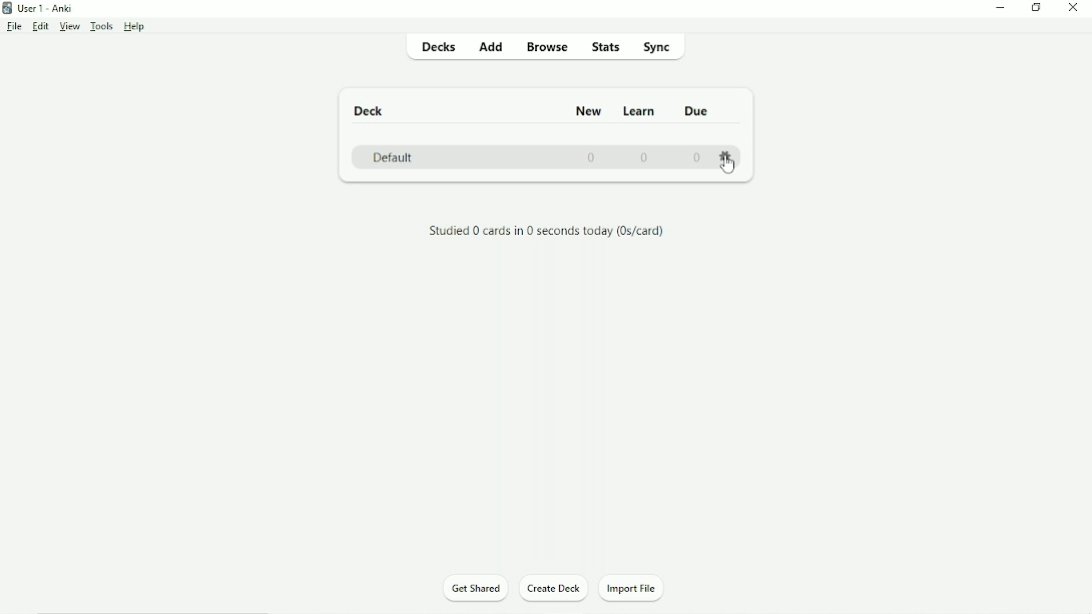 The width and height of the screenshot is (1092, 614). What do you see at coordinates (102, 26) in the screenshot?
I see `Tools` at bounding box center [102, 26].